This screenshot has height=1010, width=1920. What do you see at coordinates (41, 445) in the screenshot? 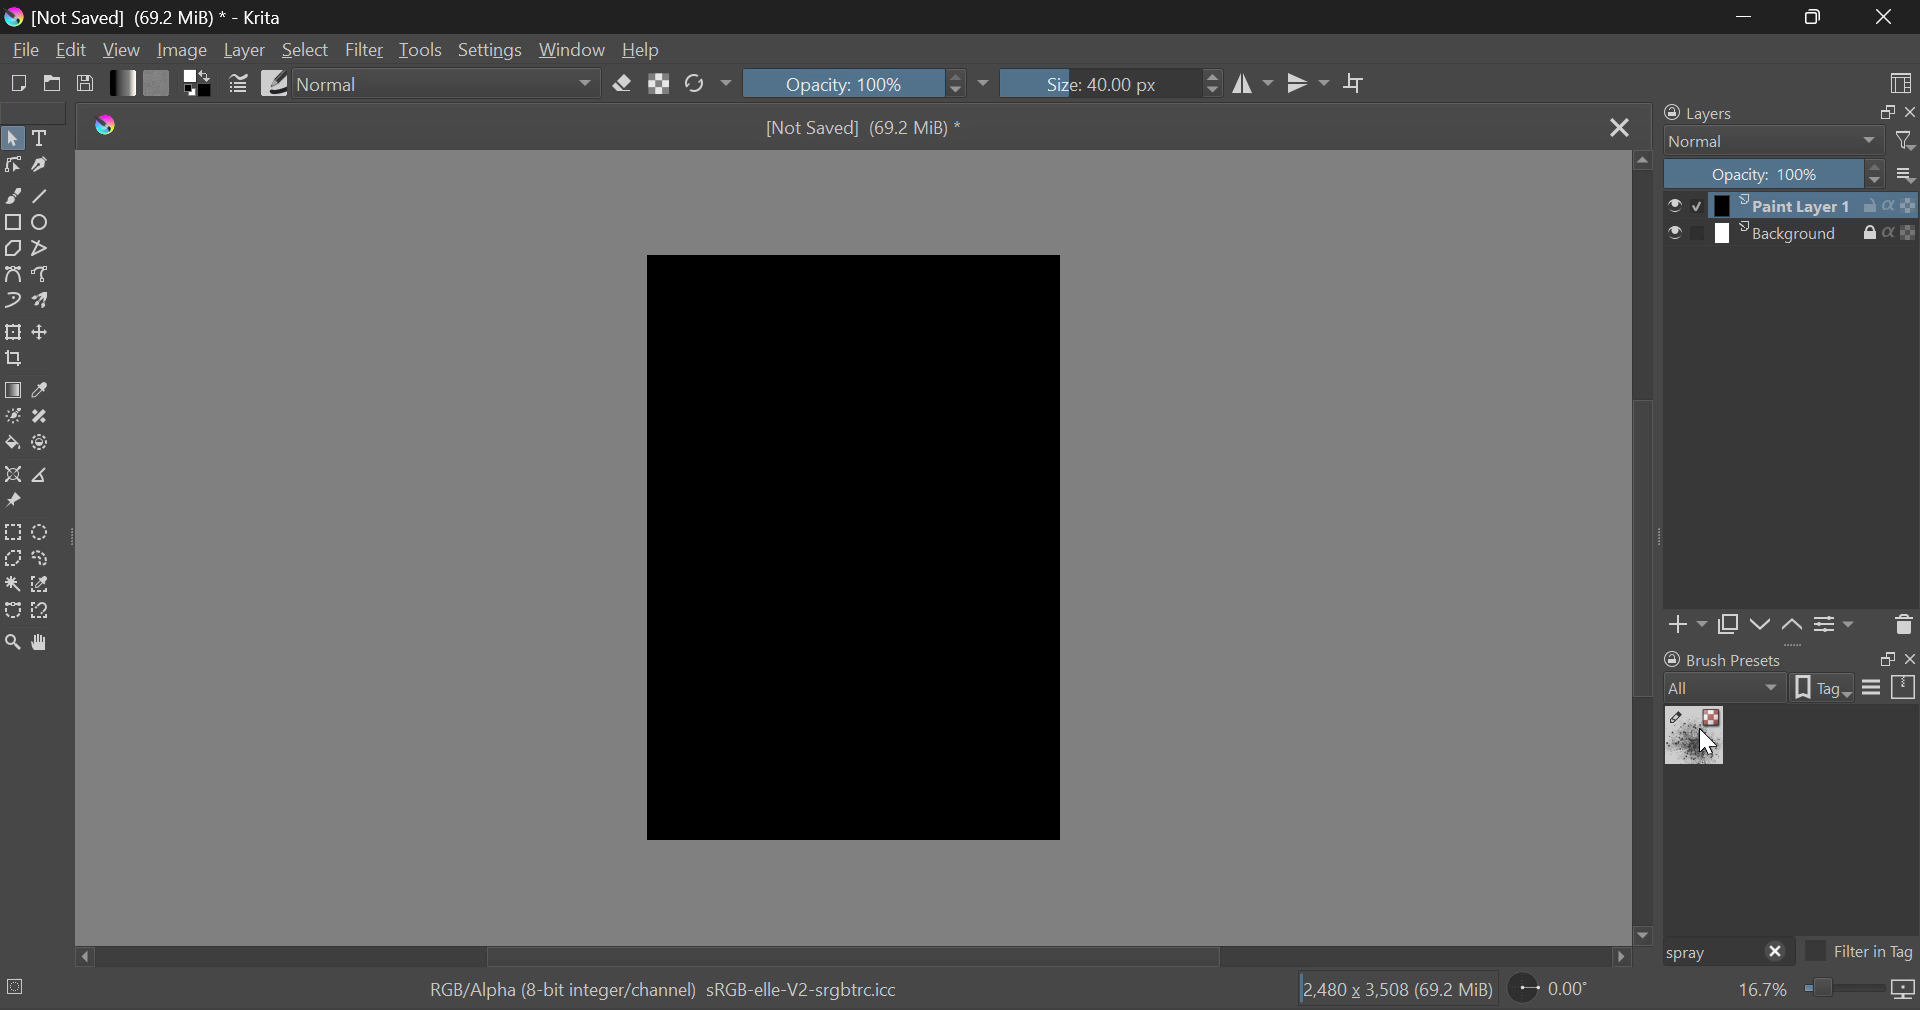
I see `Enclose and Fill` at bounding box center [41, 445].